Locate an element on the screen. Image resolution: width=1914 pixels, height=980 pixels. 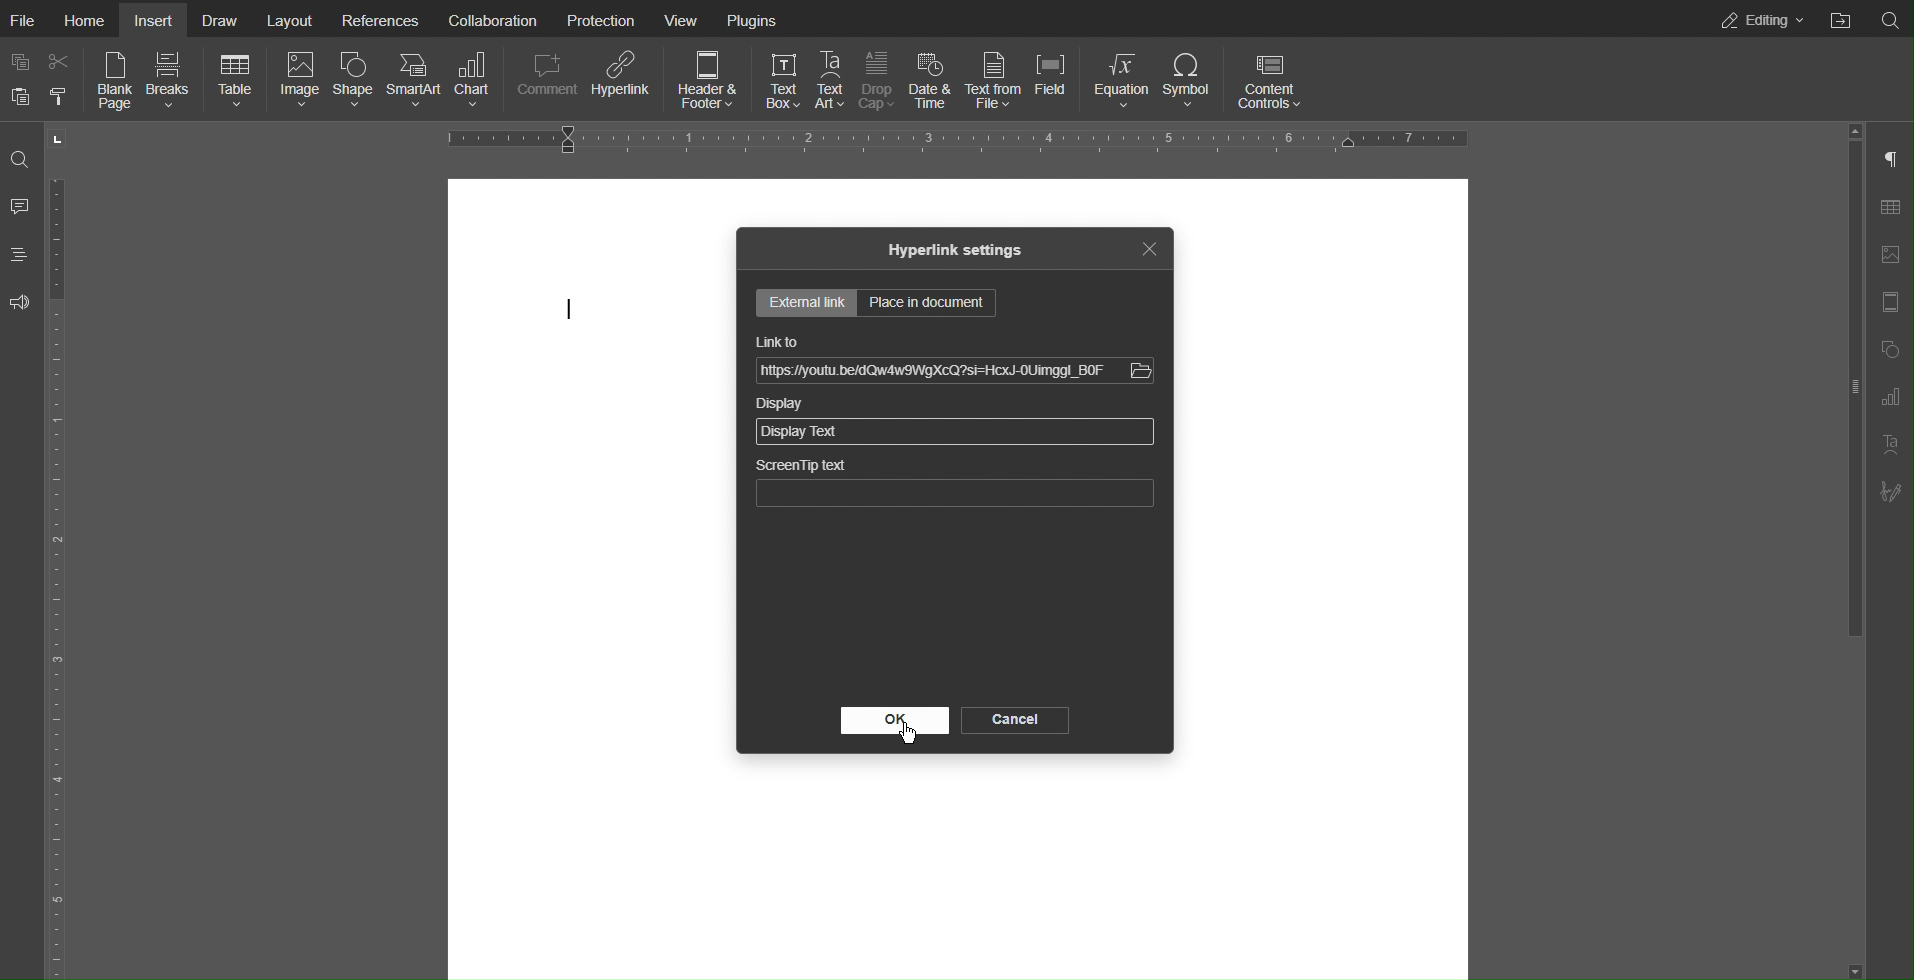
Display is located at coordinates (782, 405).